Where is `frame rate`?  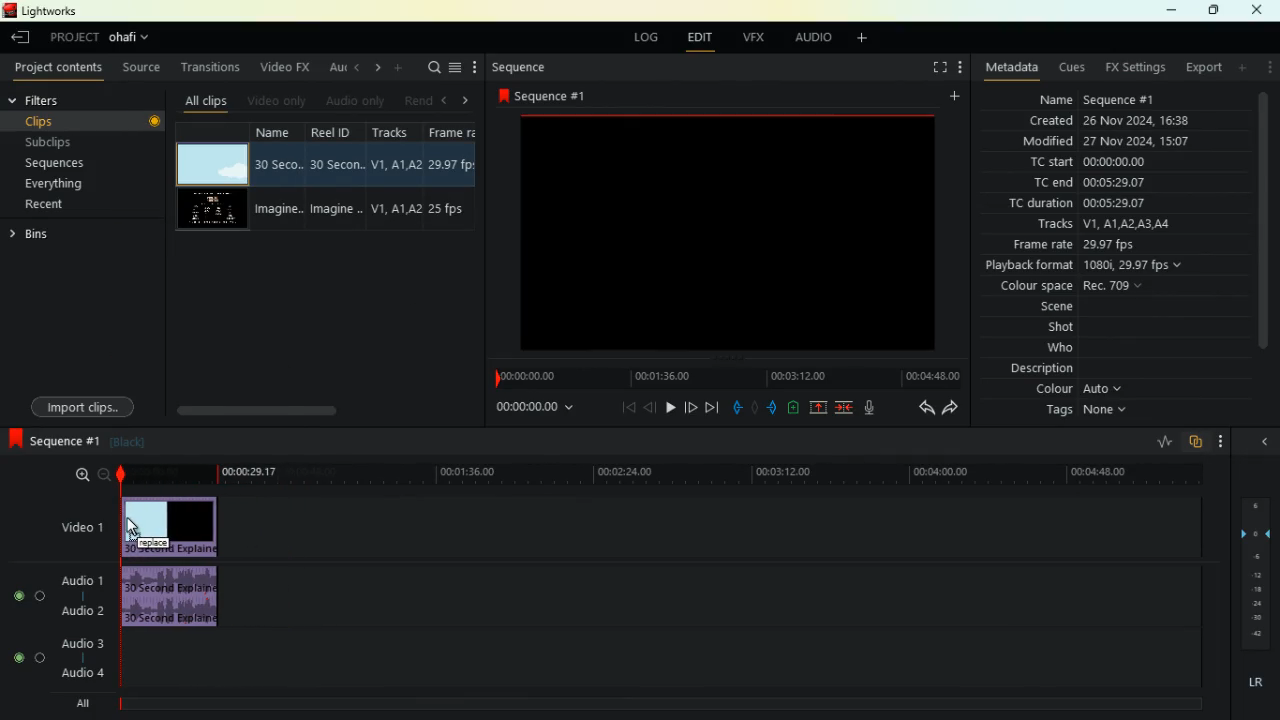 frame rate is located at coordinates (1038, 245).